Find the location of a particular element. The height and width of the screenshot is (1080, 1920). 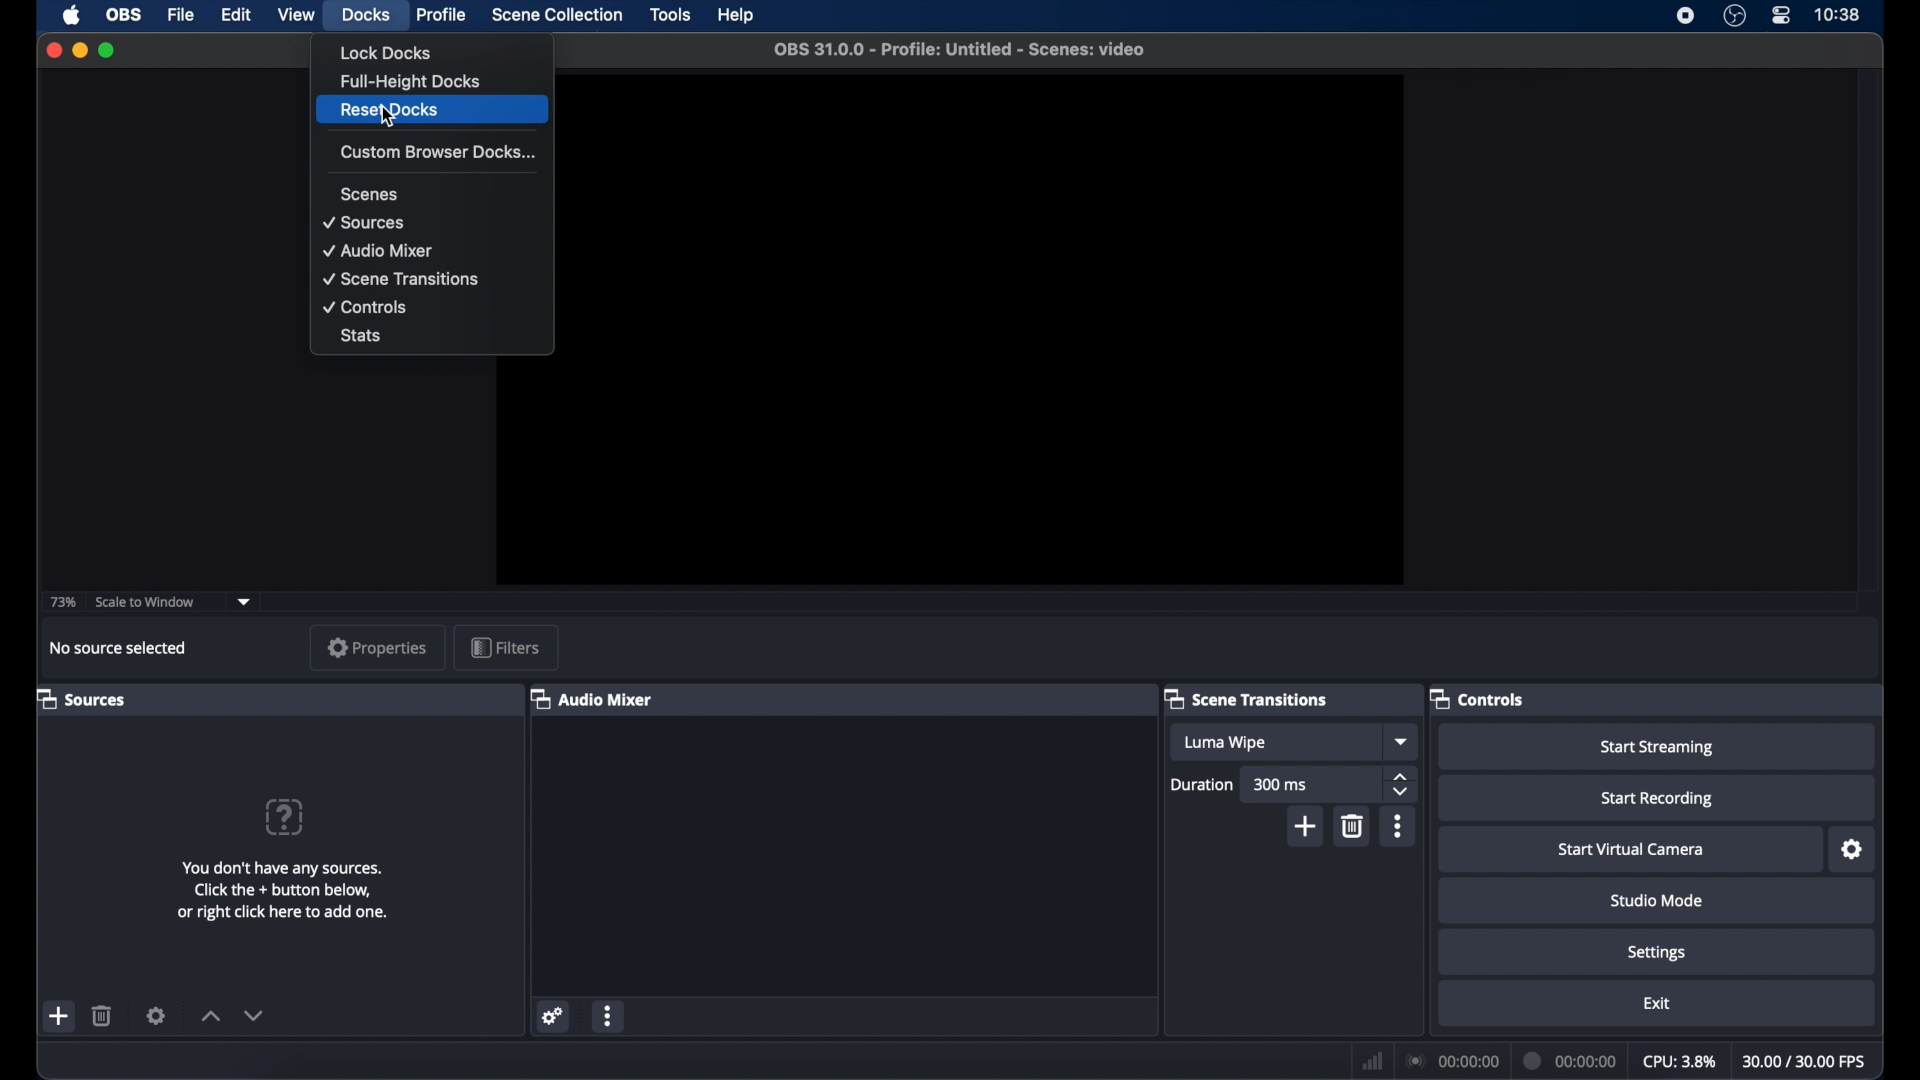

full height docks is located at coordinates (409, 82).